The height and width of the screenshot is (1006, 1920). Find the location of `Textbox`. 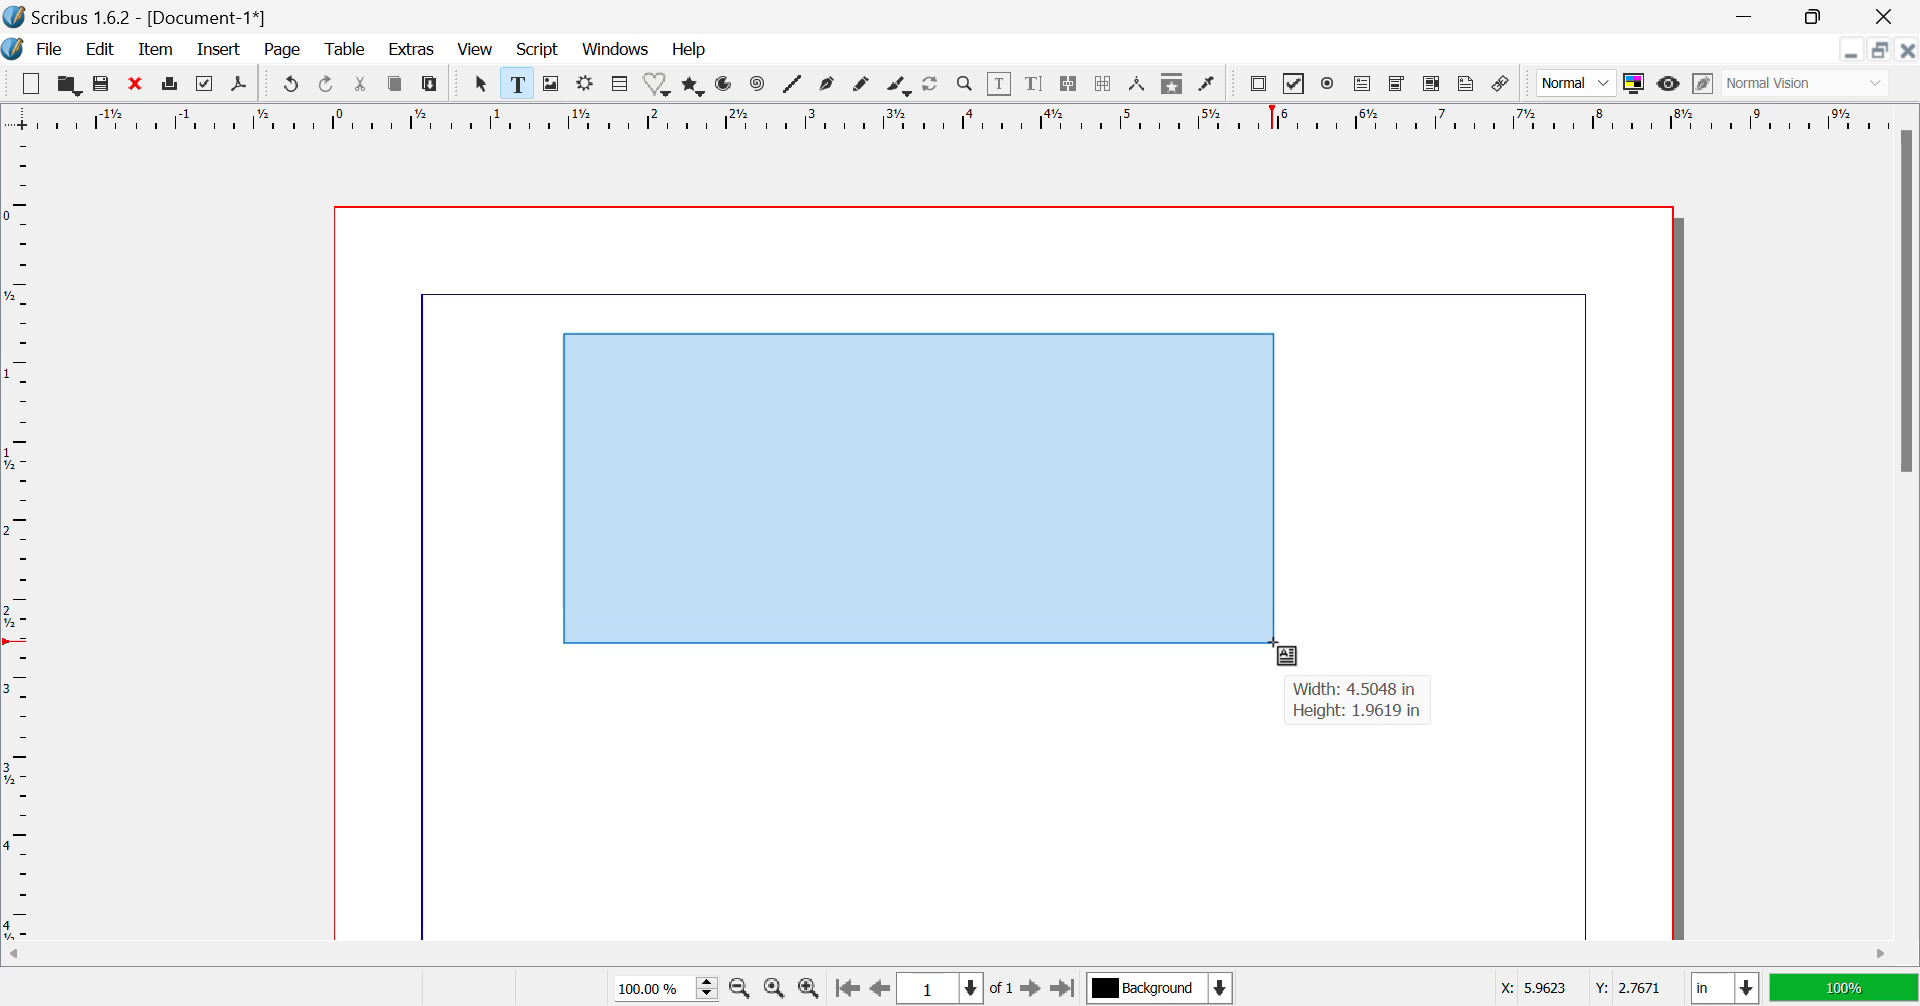

Textbox is located at coordinates (913, 486).